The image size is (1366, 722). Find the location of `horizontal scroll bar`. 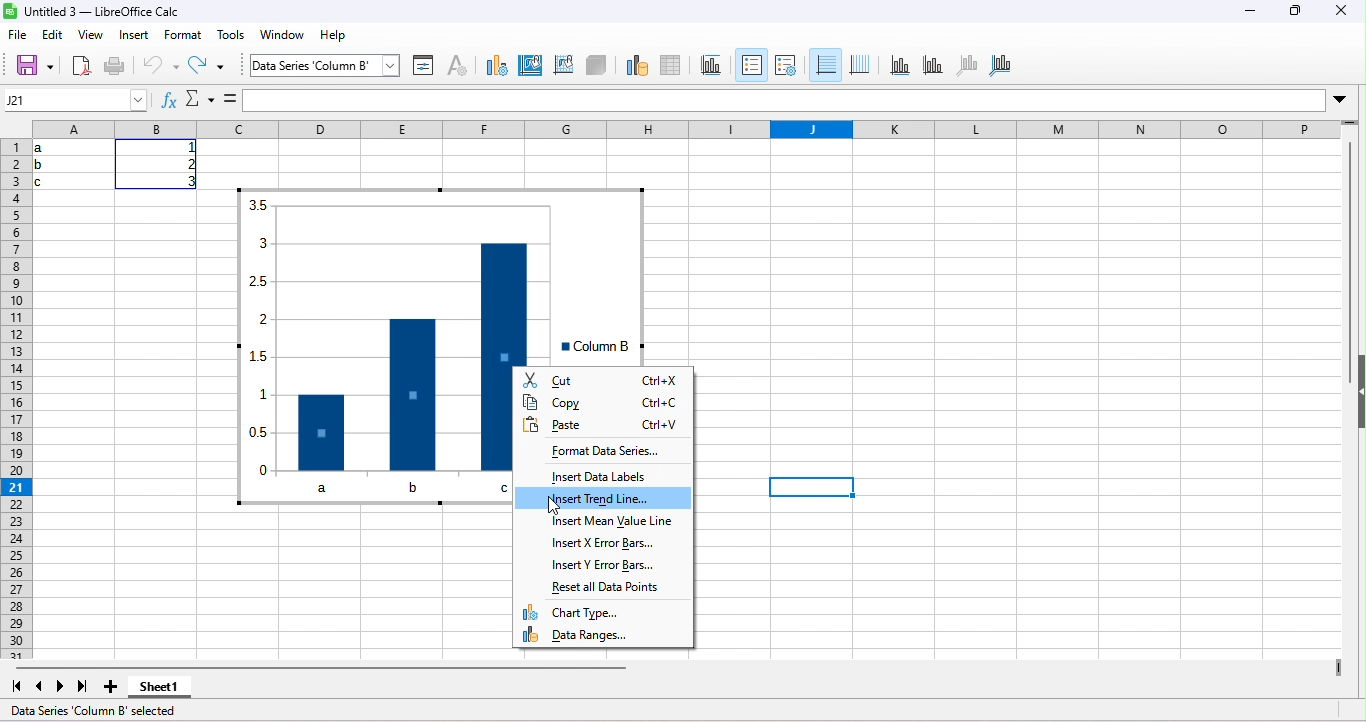

horizontal scroll bar is located at coordinates (329, 667).